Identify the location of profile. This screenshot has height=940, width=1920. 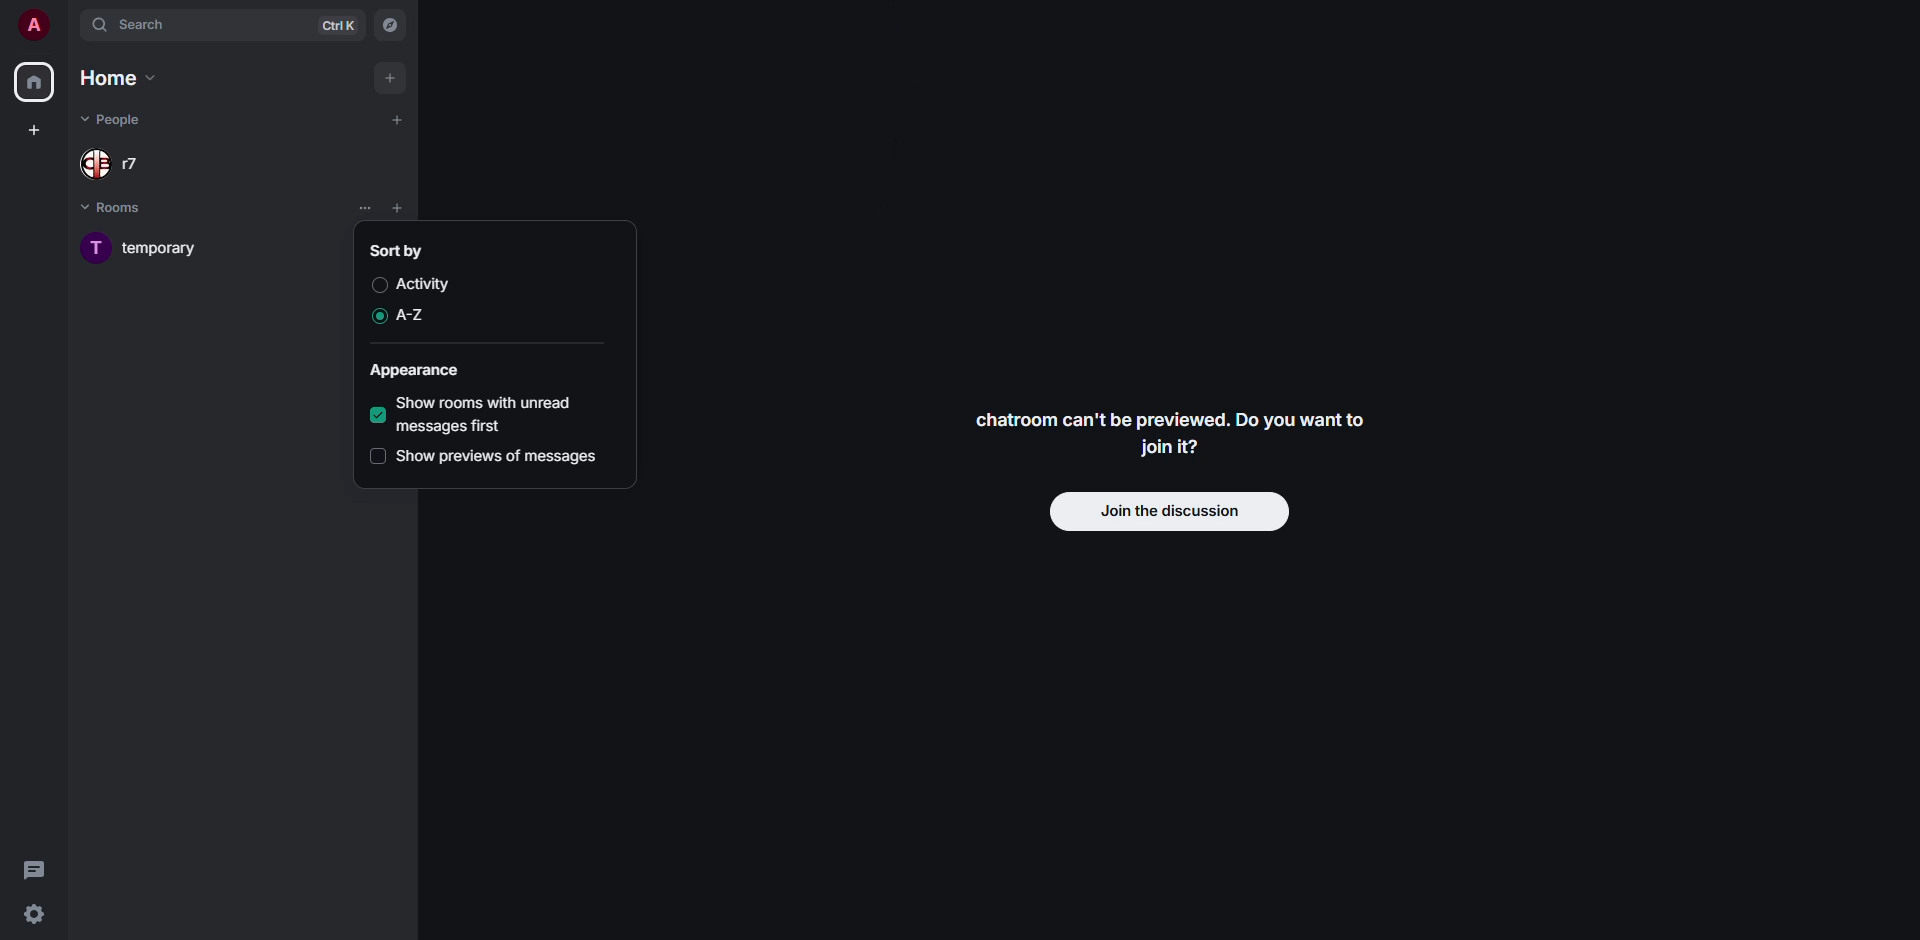
(33, 25).